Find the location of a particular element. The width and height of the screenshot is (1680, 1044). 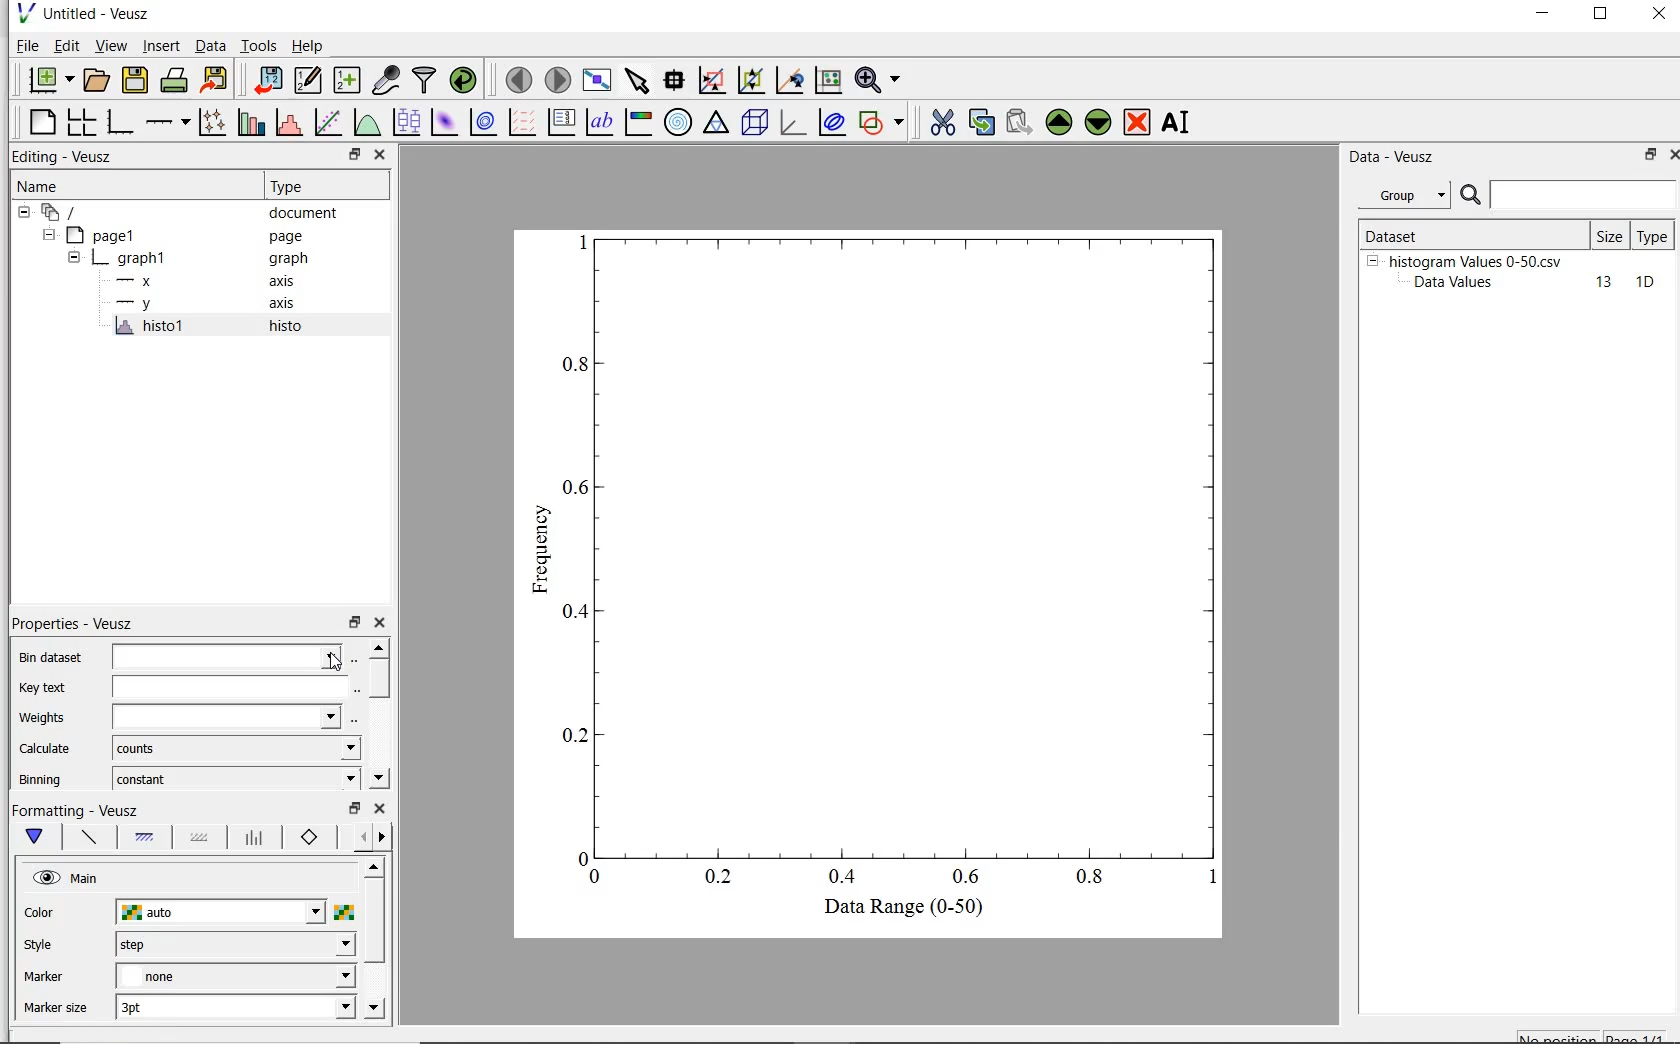

cursor is located at coordinates (332, 660).